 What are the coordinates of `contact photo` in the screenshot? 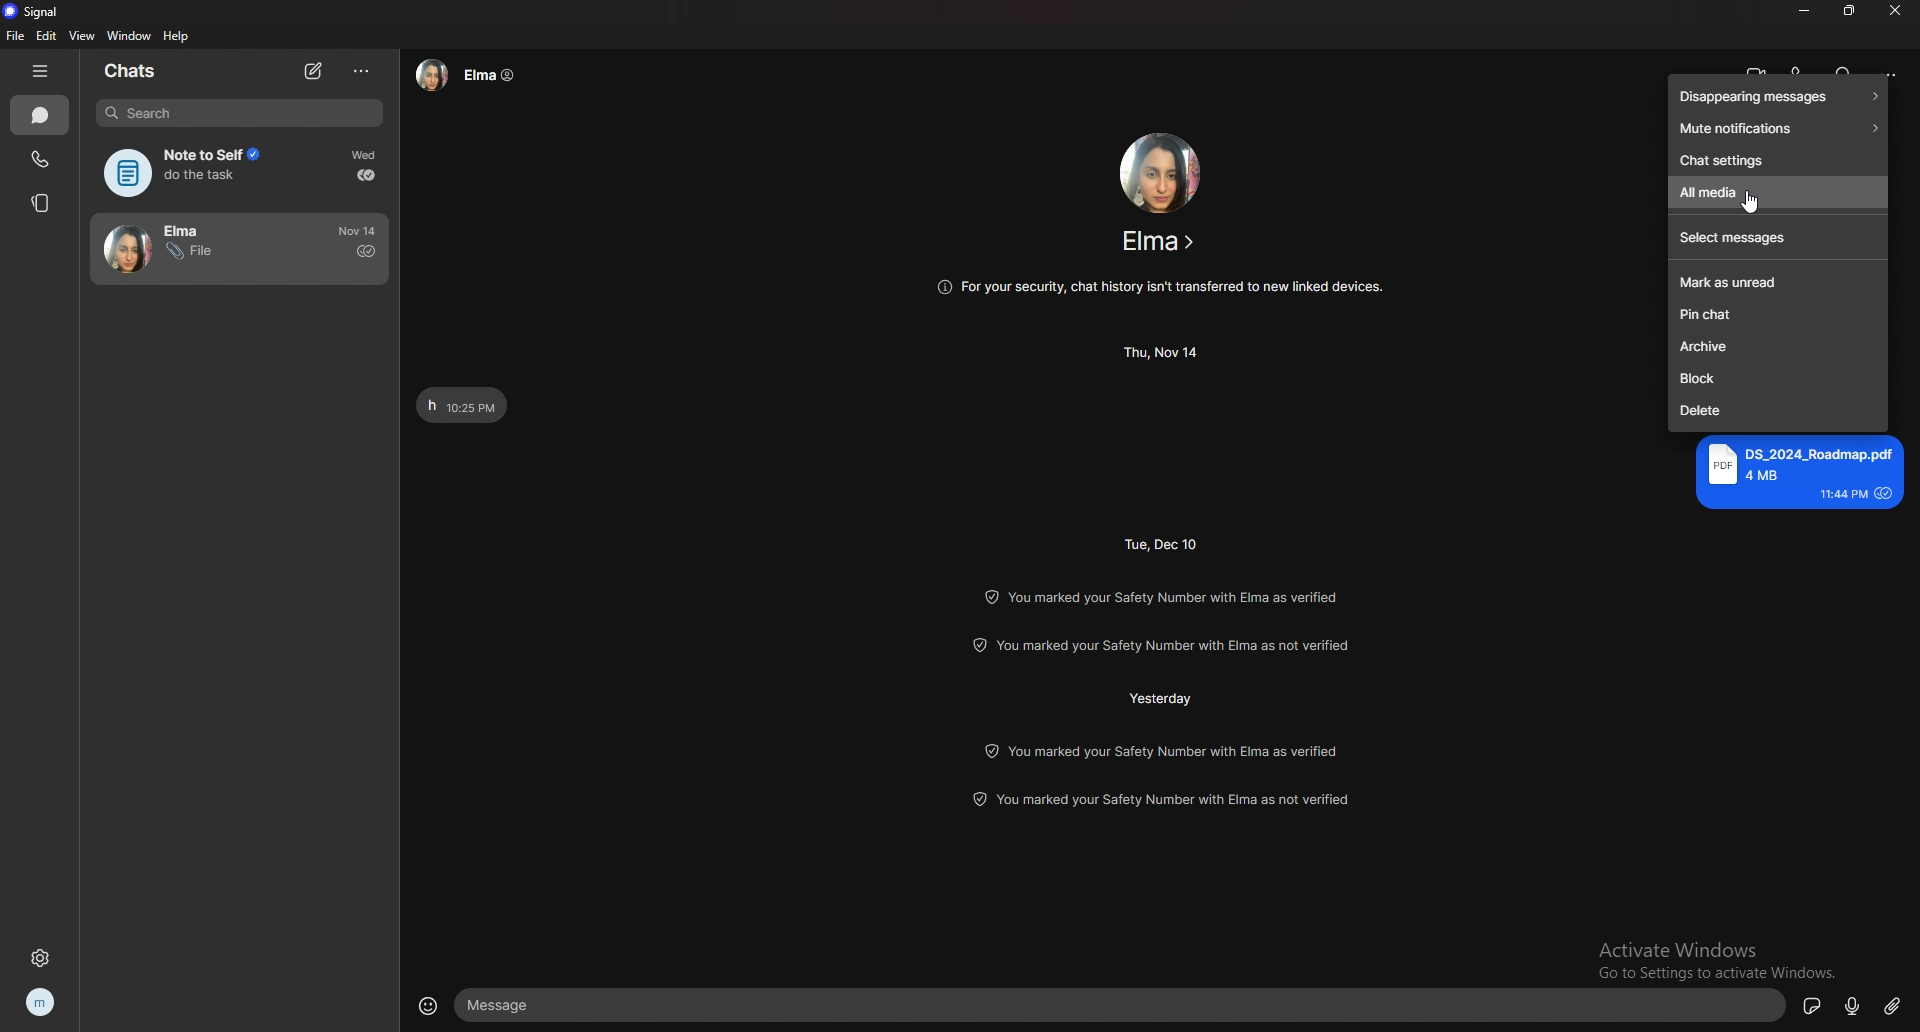 It's located at (1160, 170).